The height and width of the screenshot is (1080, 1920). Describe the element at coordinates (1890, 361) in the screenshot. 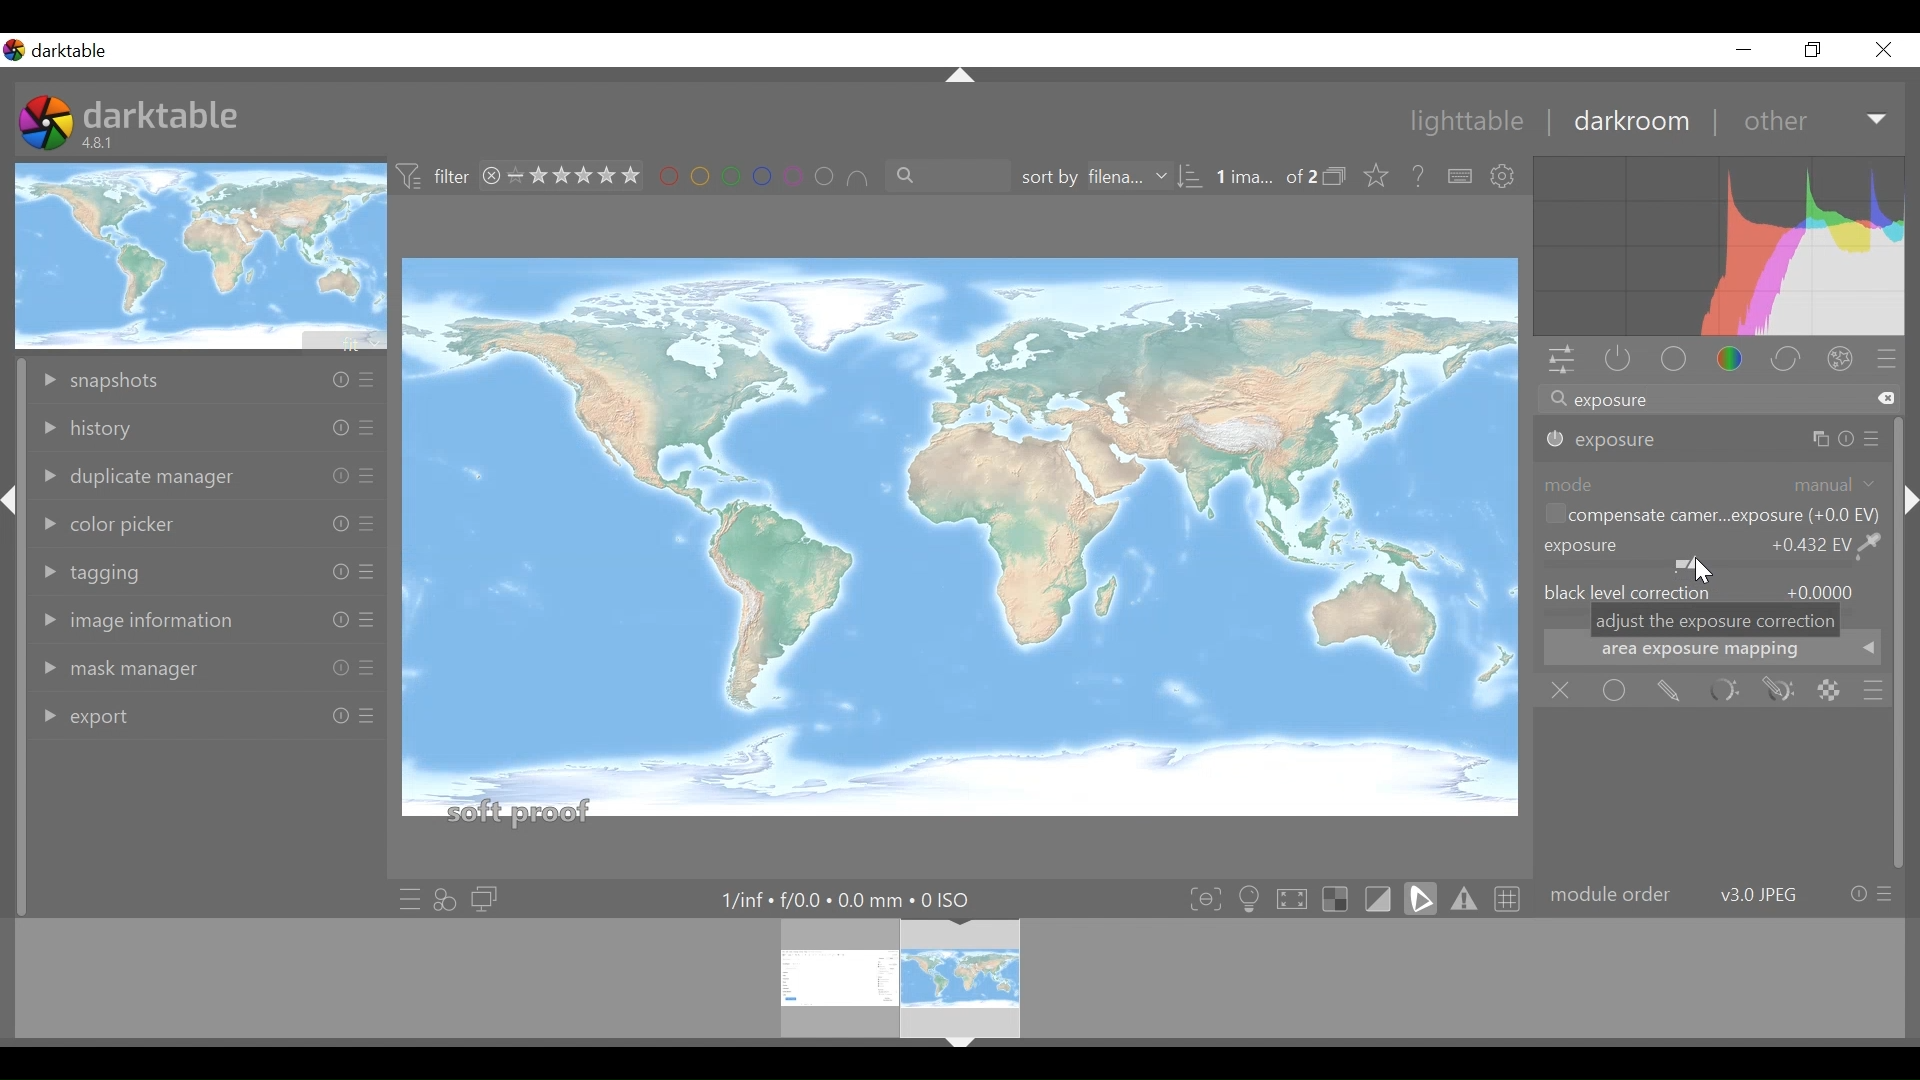

I see `Presets` at that location.